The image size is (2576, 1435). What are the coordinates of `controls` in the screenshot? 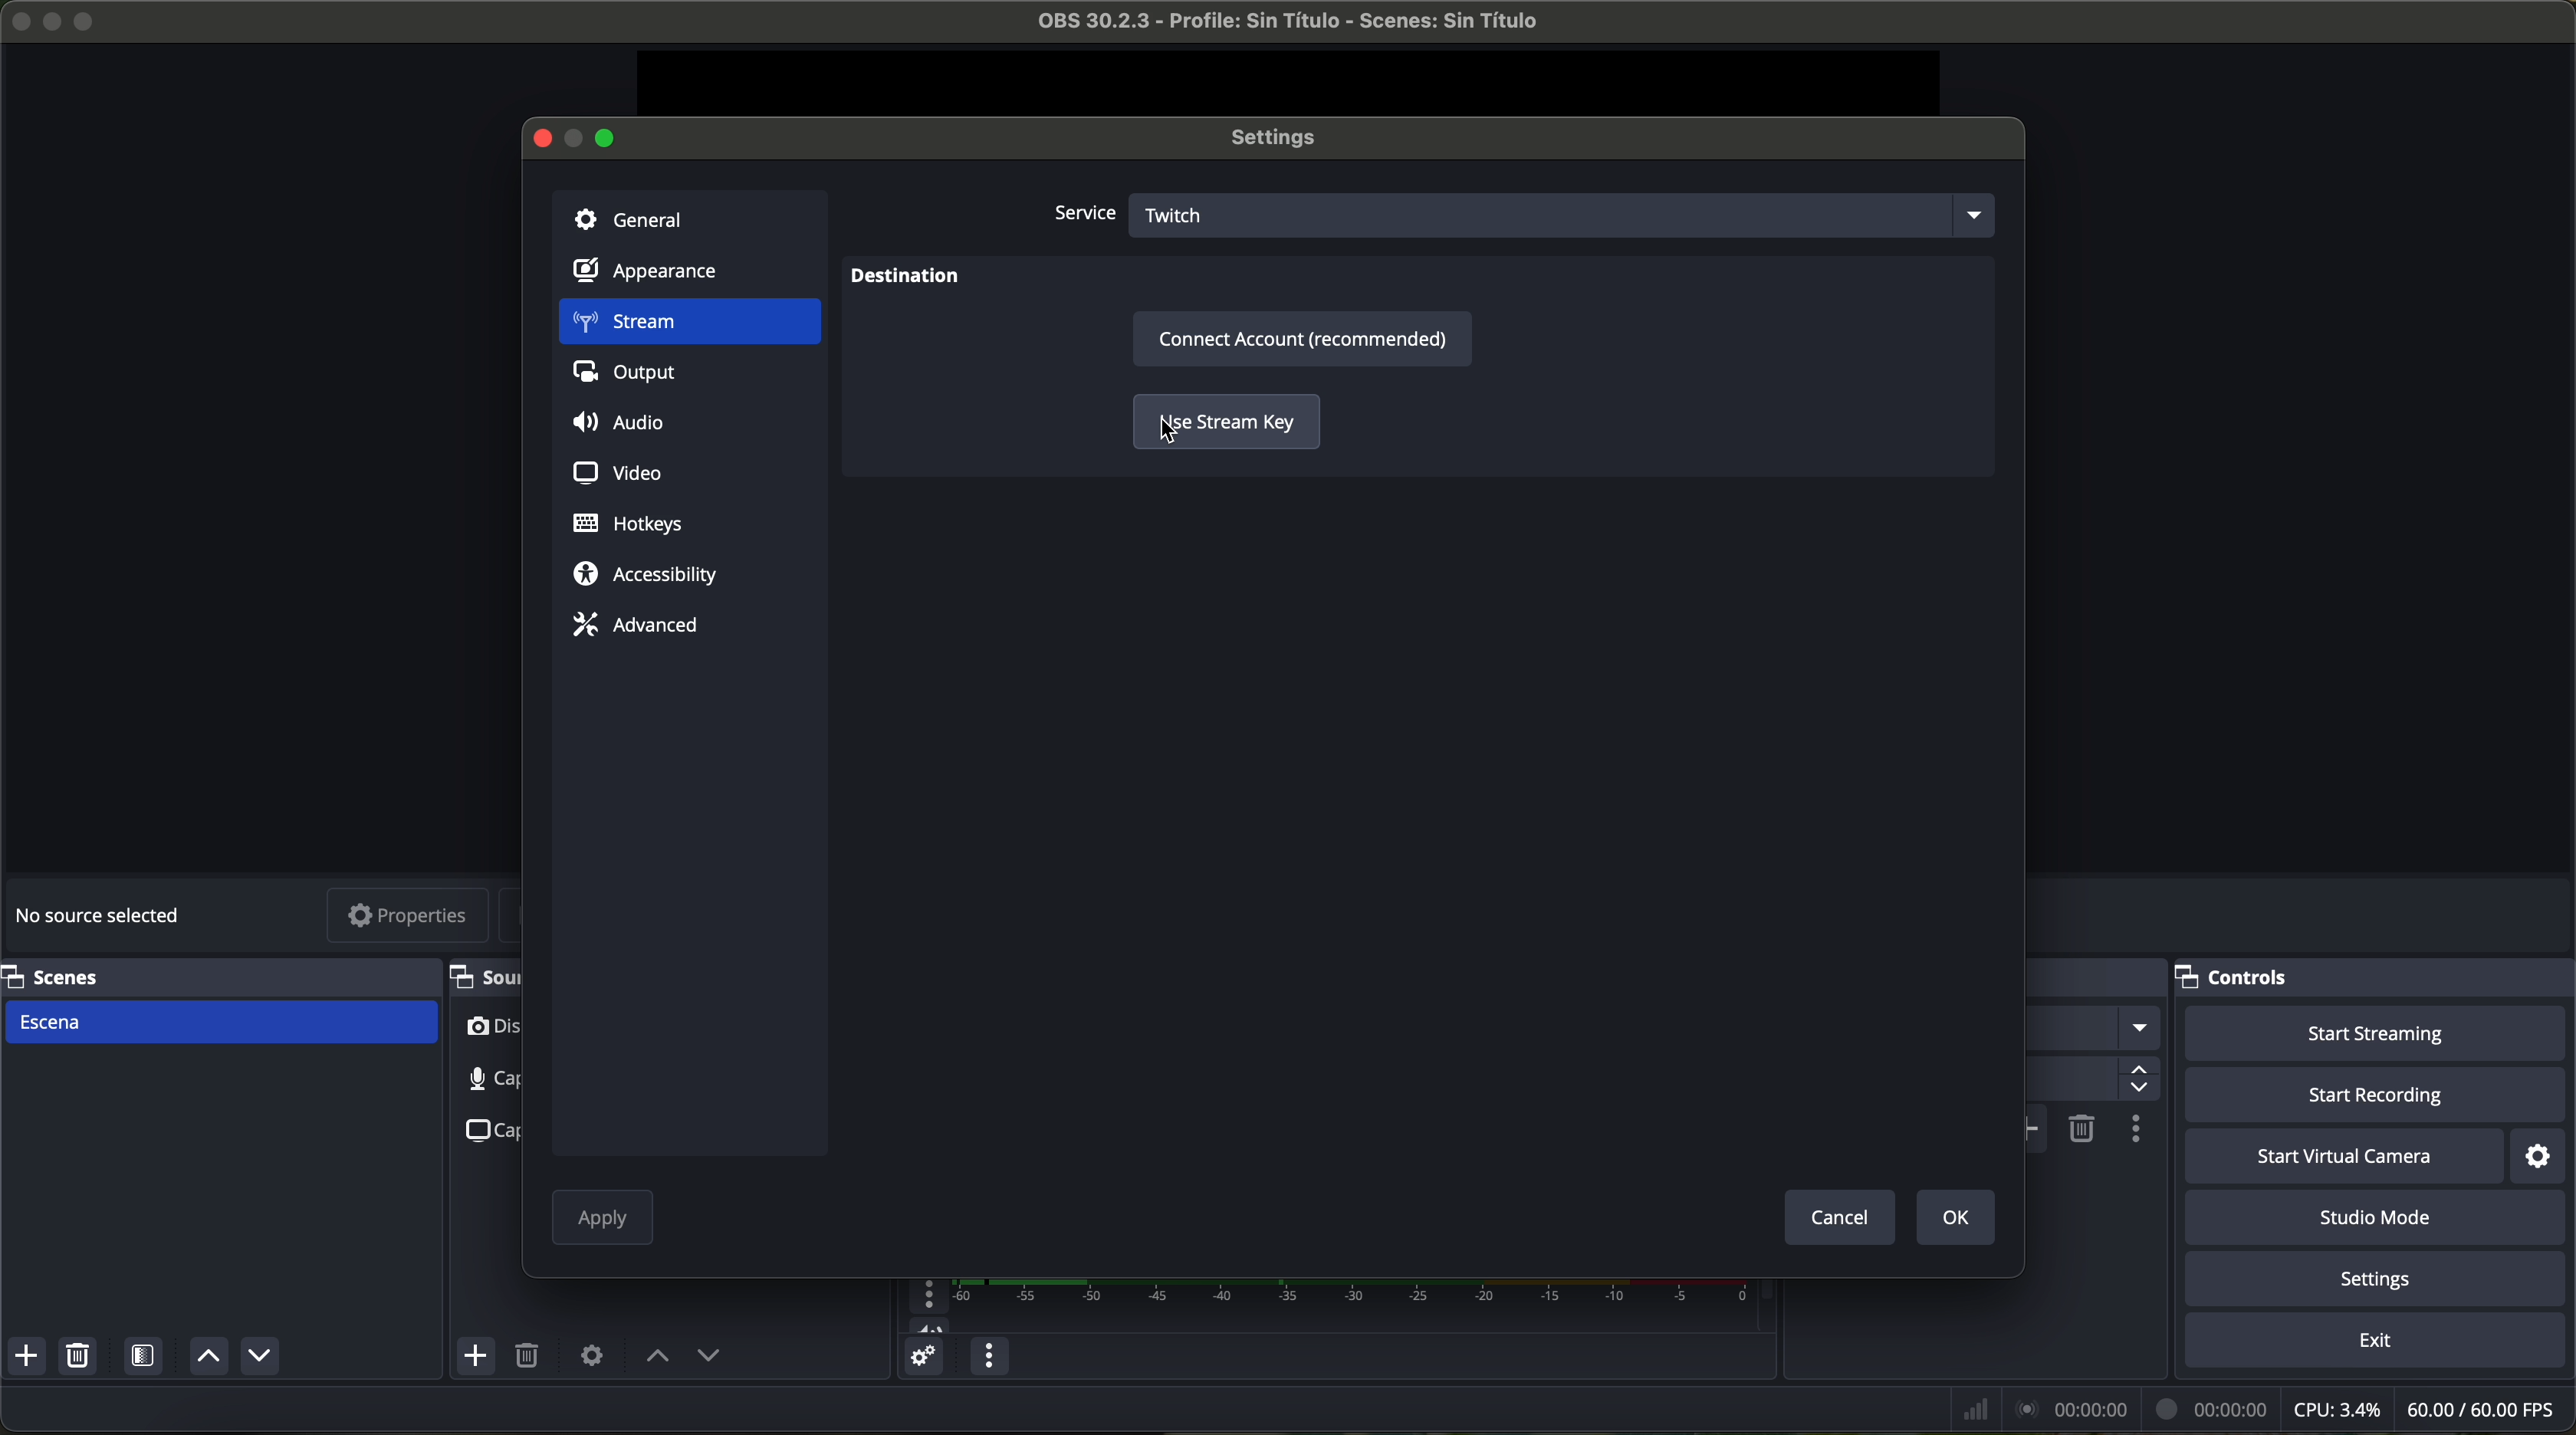 It's located at (2375, 978).